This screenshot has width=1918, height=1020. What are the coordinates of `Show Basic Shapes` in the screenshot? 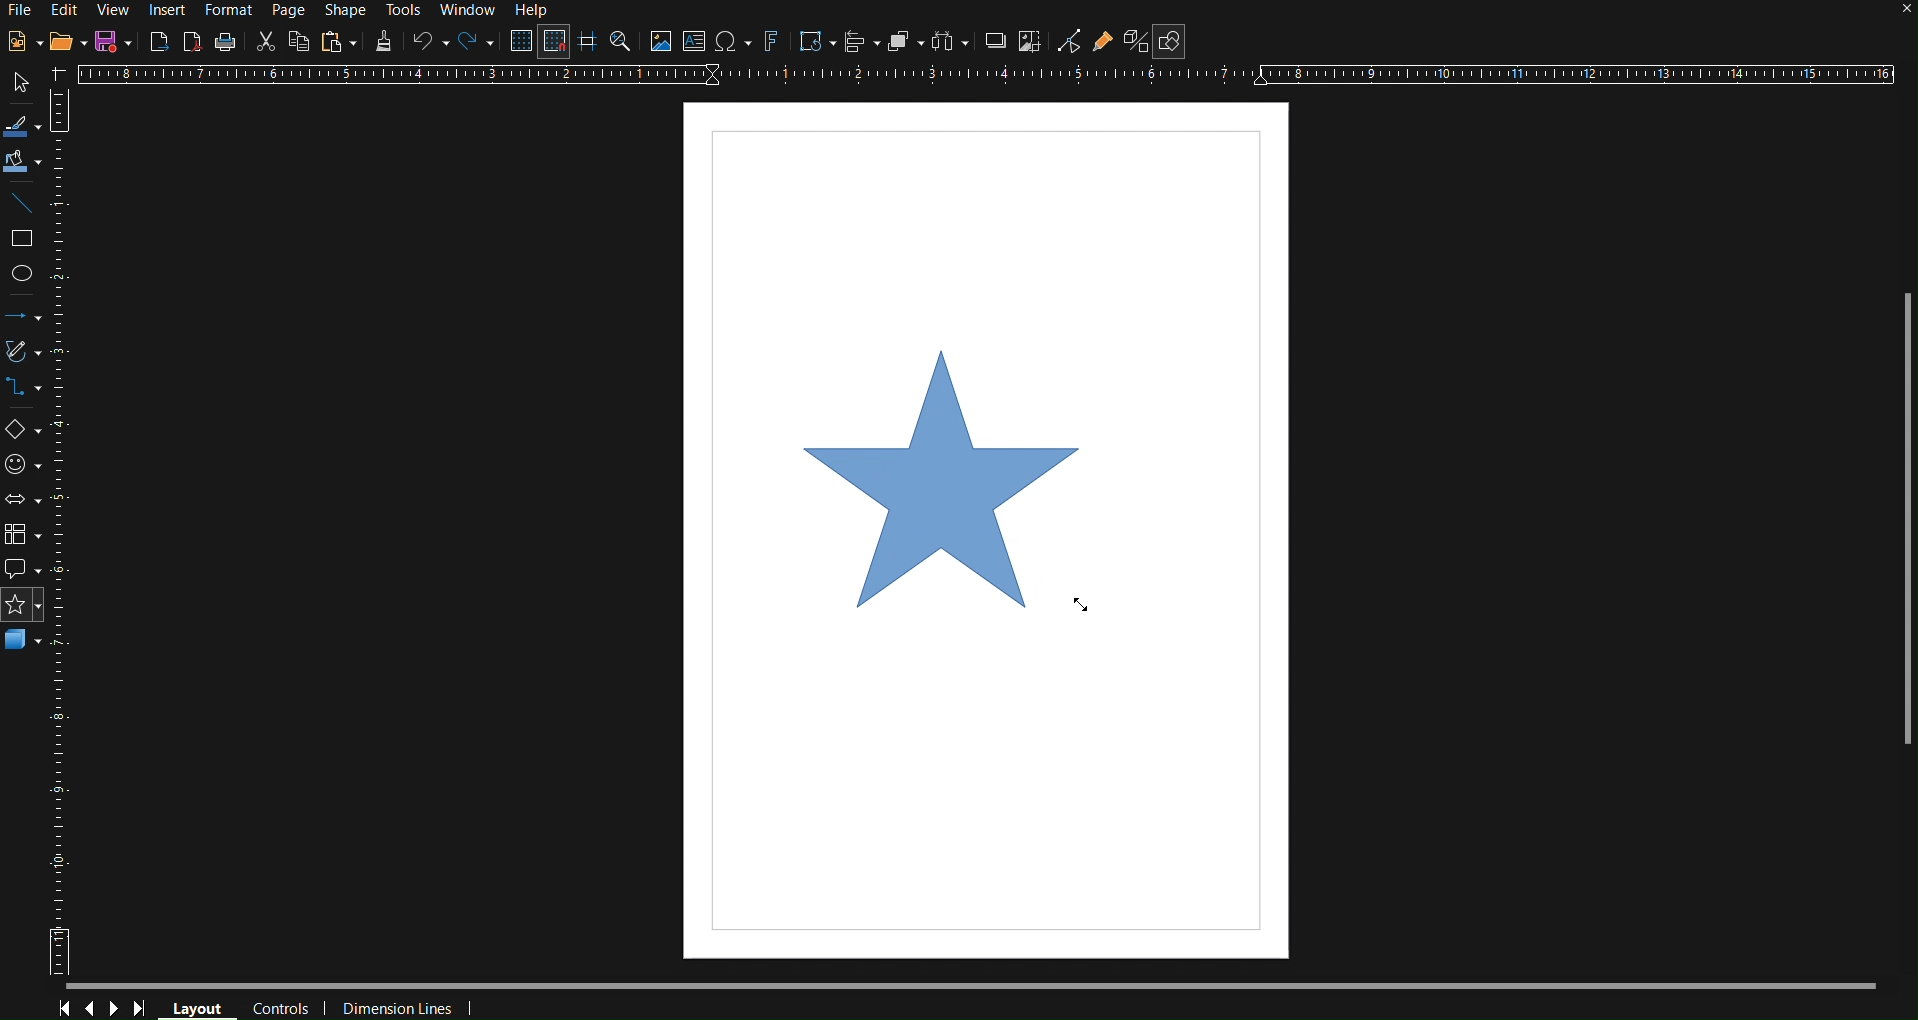 It's located at (1171, 41).